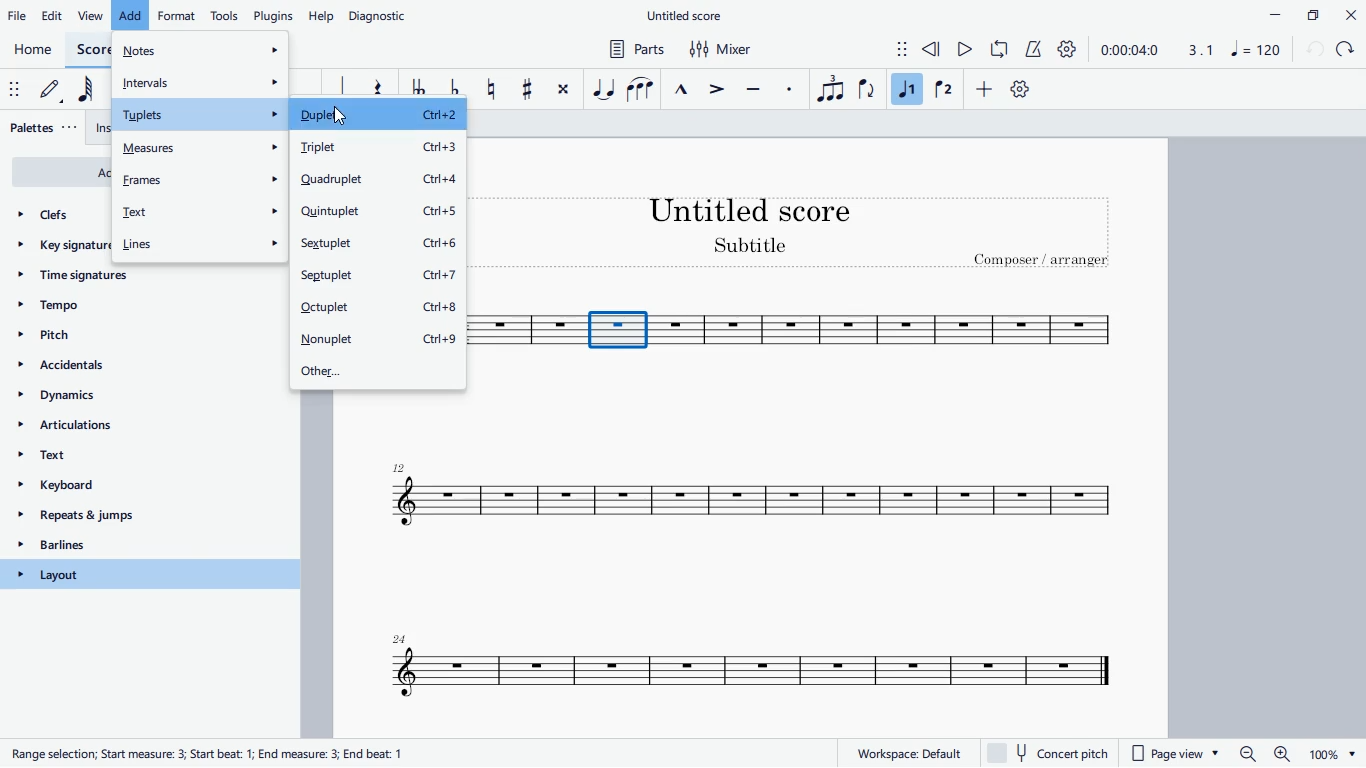 The image size is (1366, 768). What do you see at coordinates (381, 180) in the screenshot?
I see `quadruplet` at bounding box center [381, 180].